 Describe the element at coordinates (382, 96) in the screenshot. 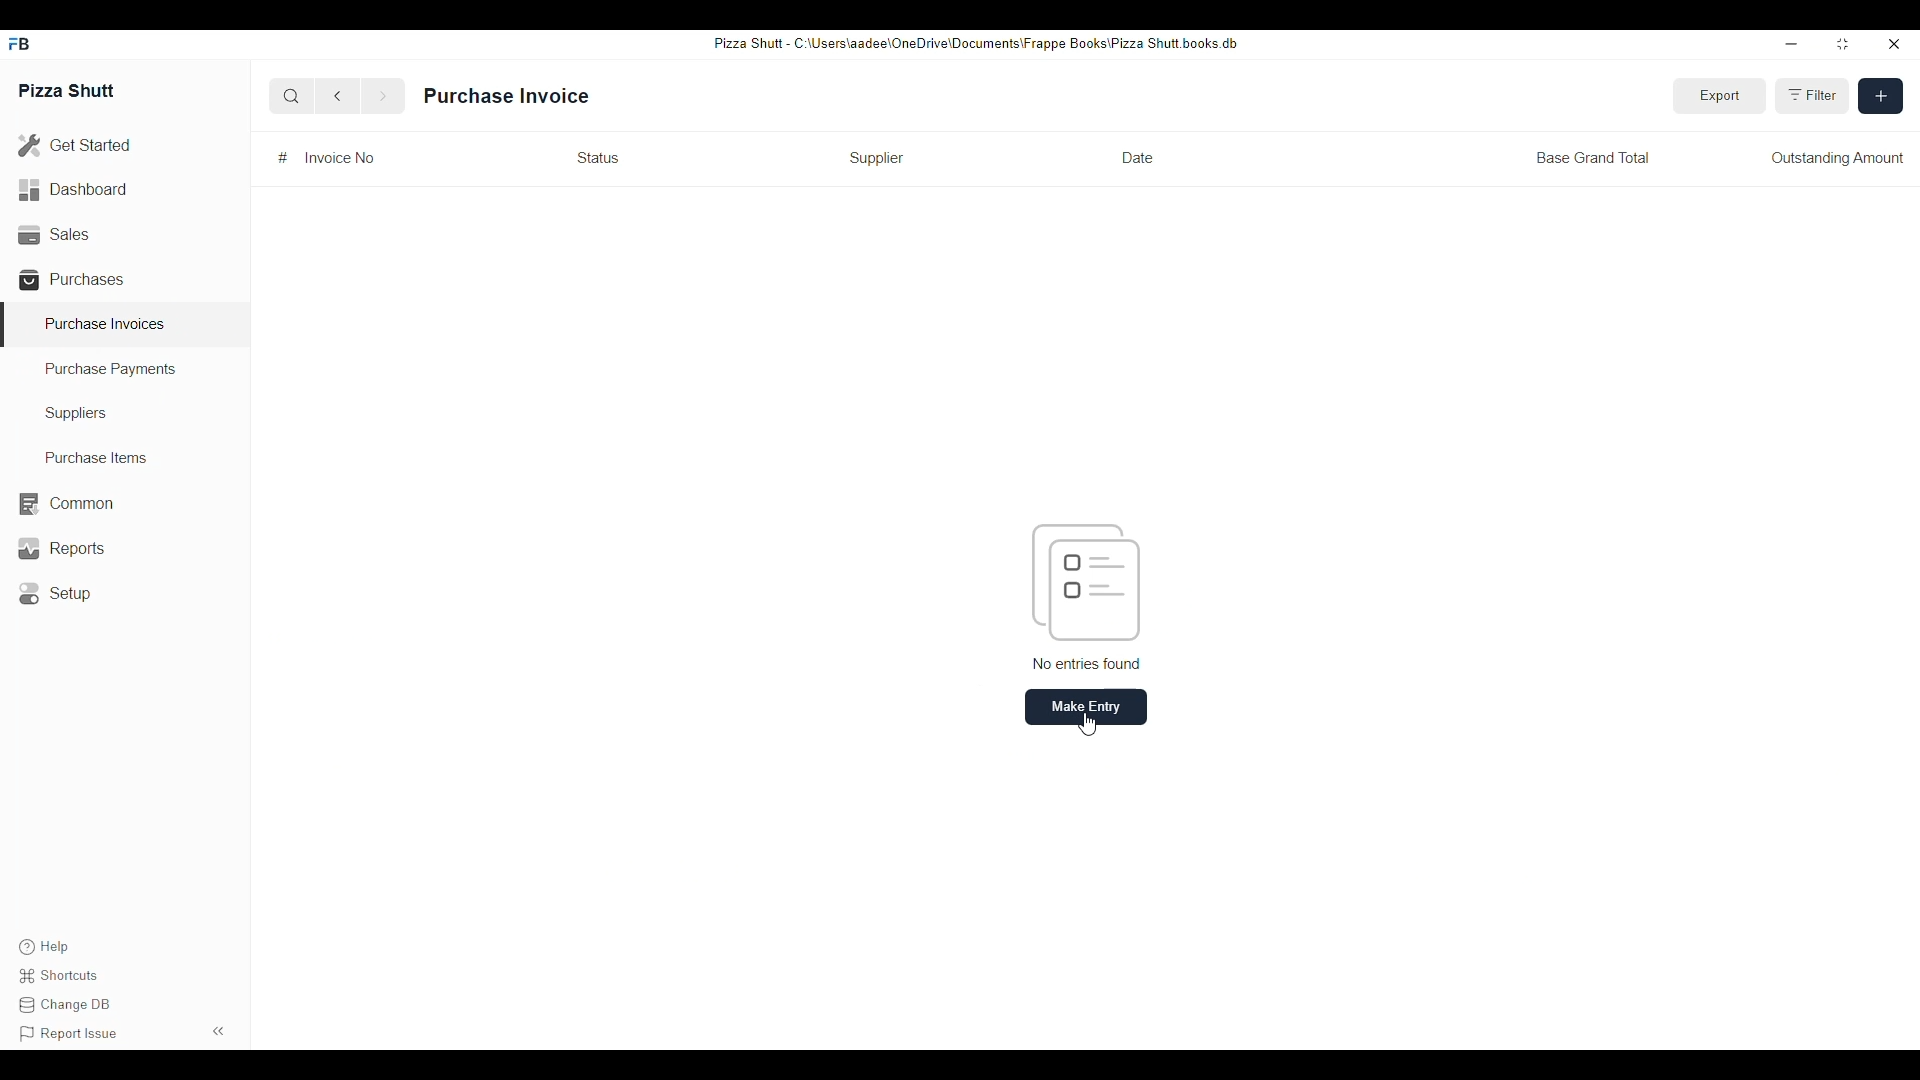

I see `forward` at that location.